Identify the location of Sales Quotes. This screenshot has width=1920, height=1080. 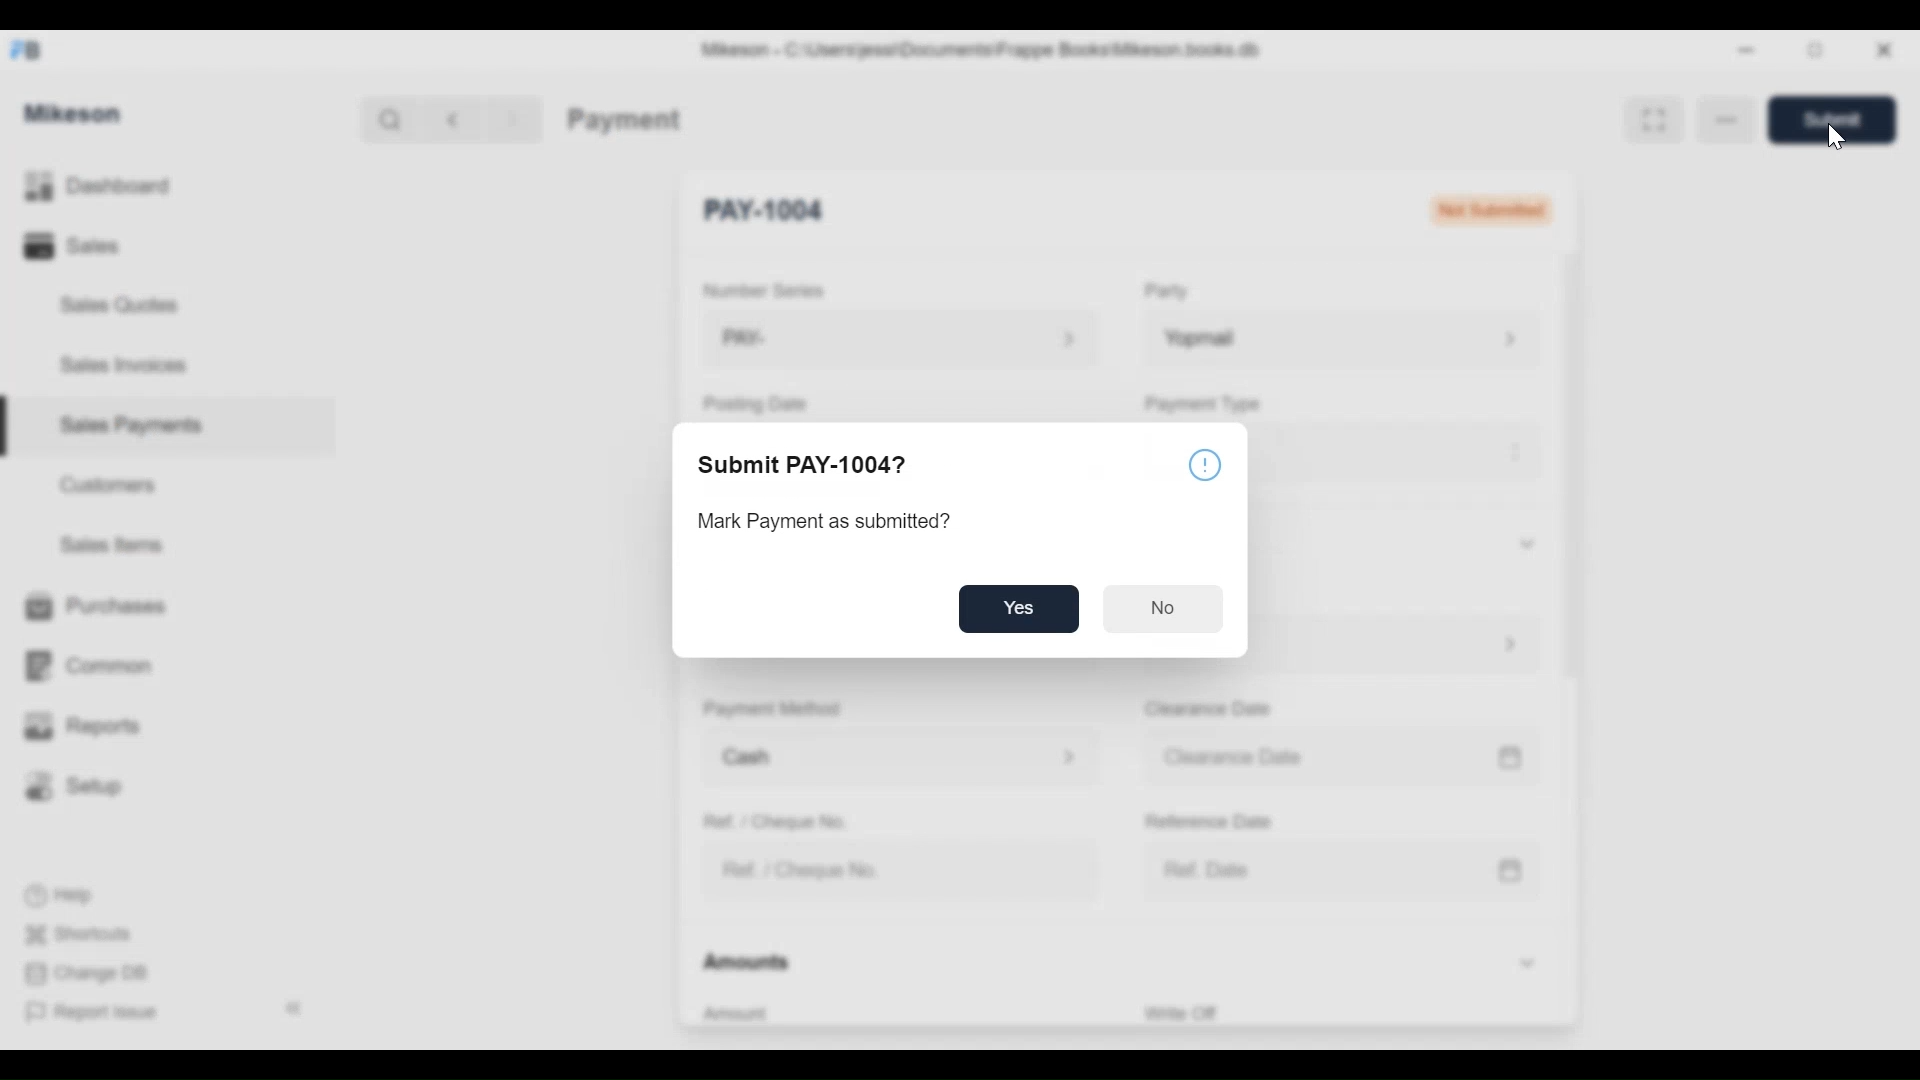
(110, 305).